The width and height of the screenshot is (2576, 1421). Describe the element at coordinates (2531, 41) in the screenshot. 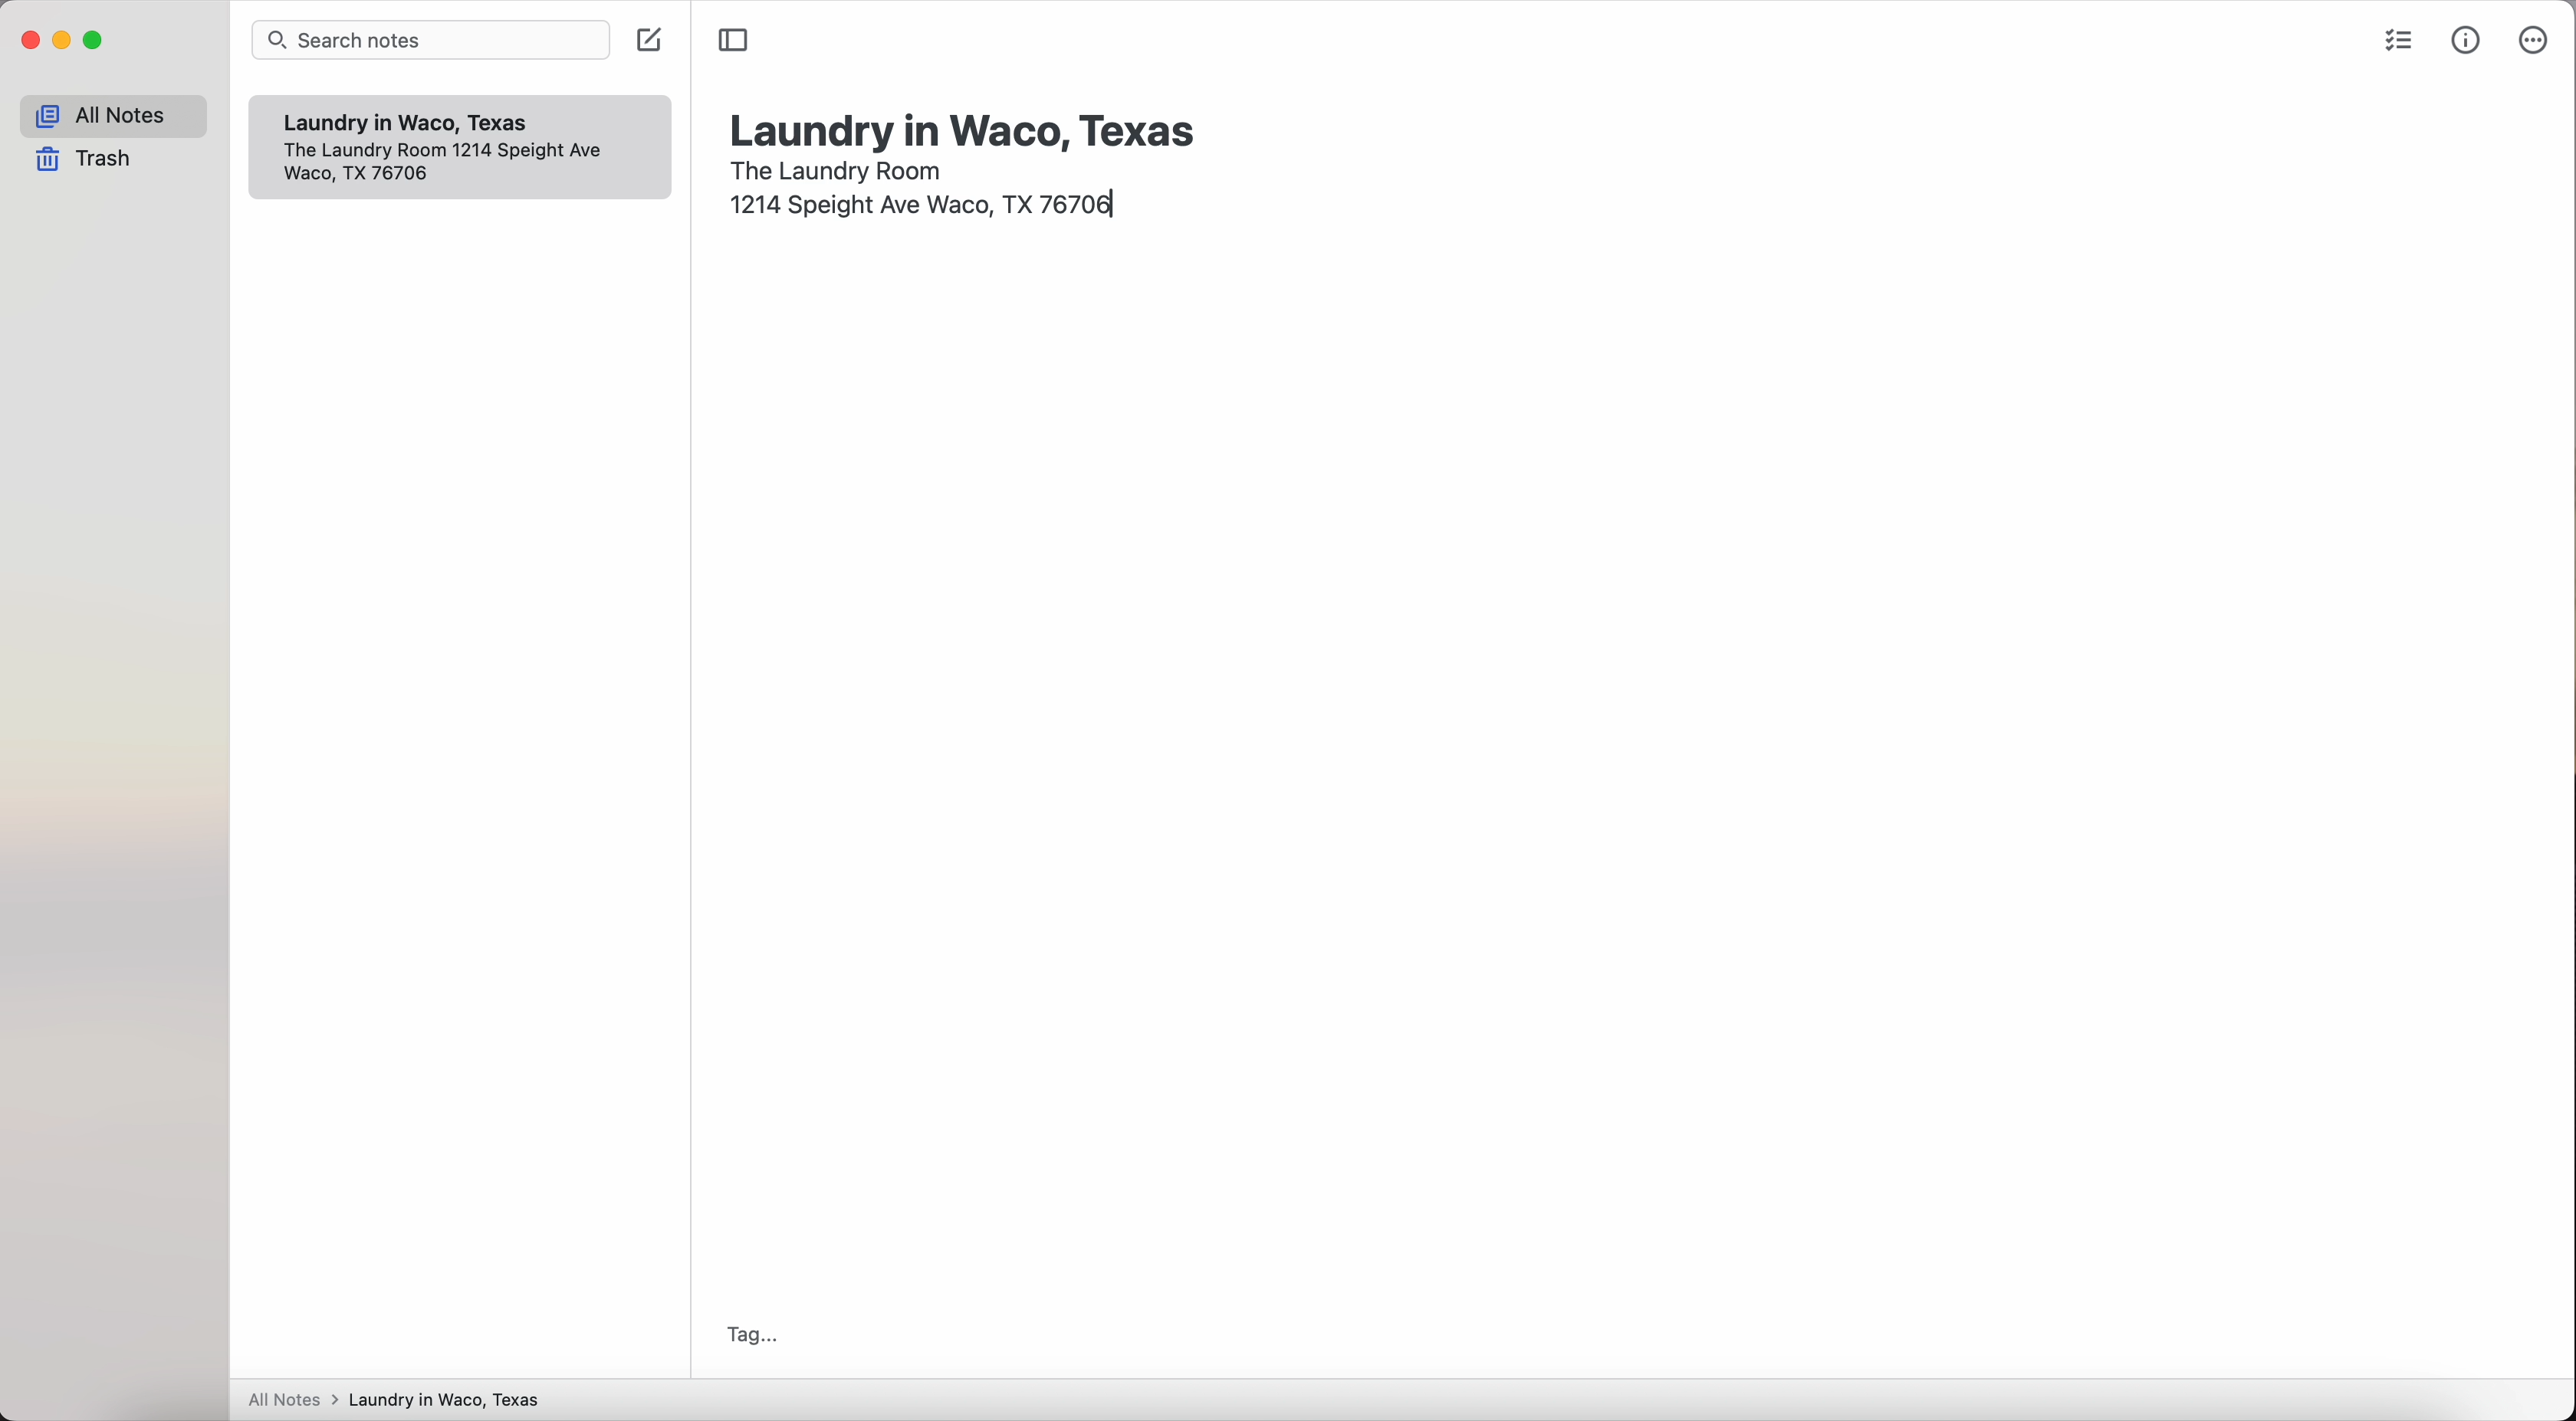

I see `more options` at that location.